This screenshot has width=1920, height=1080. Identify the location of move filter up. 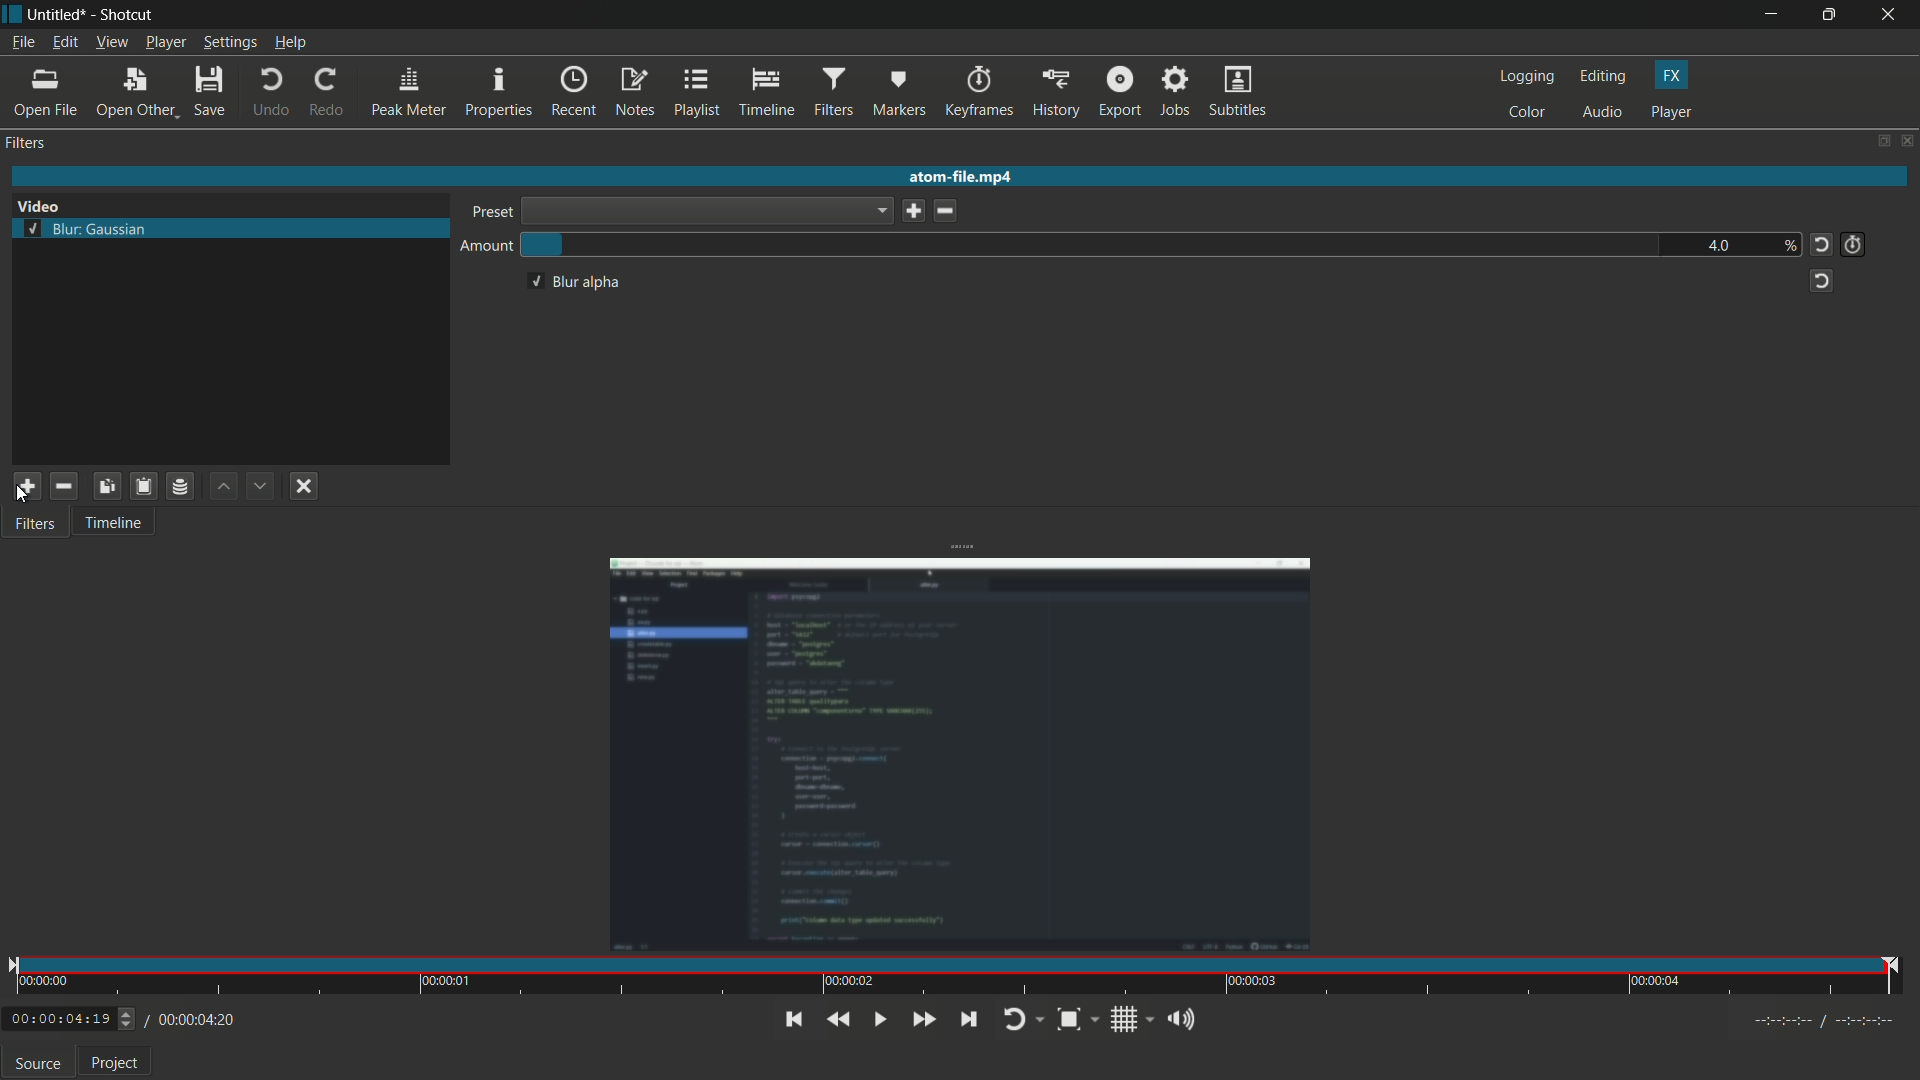
(225, 487).